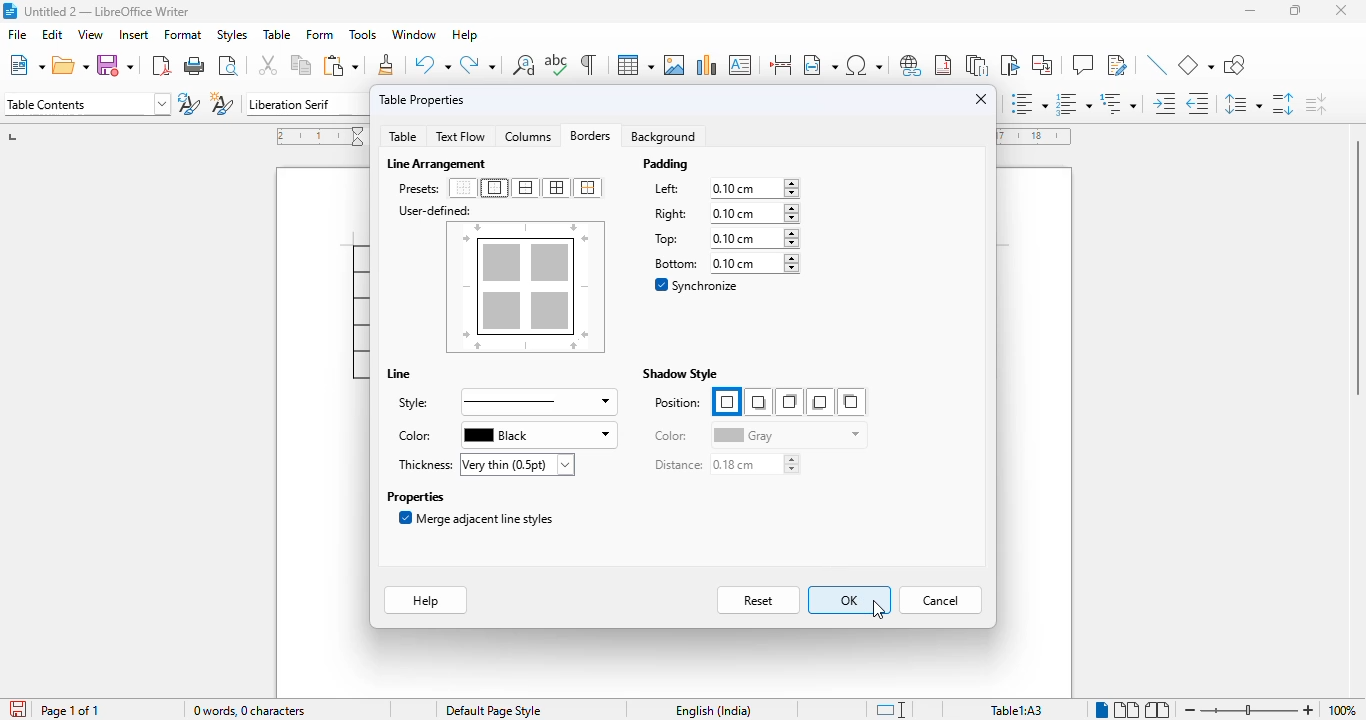  I want to click on insert cross-reference, so click(1042, 64).